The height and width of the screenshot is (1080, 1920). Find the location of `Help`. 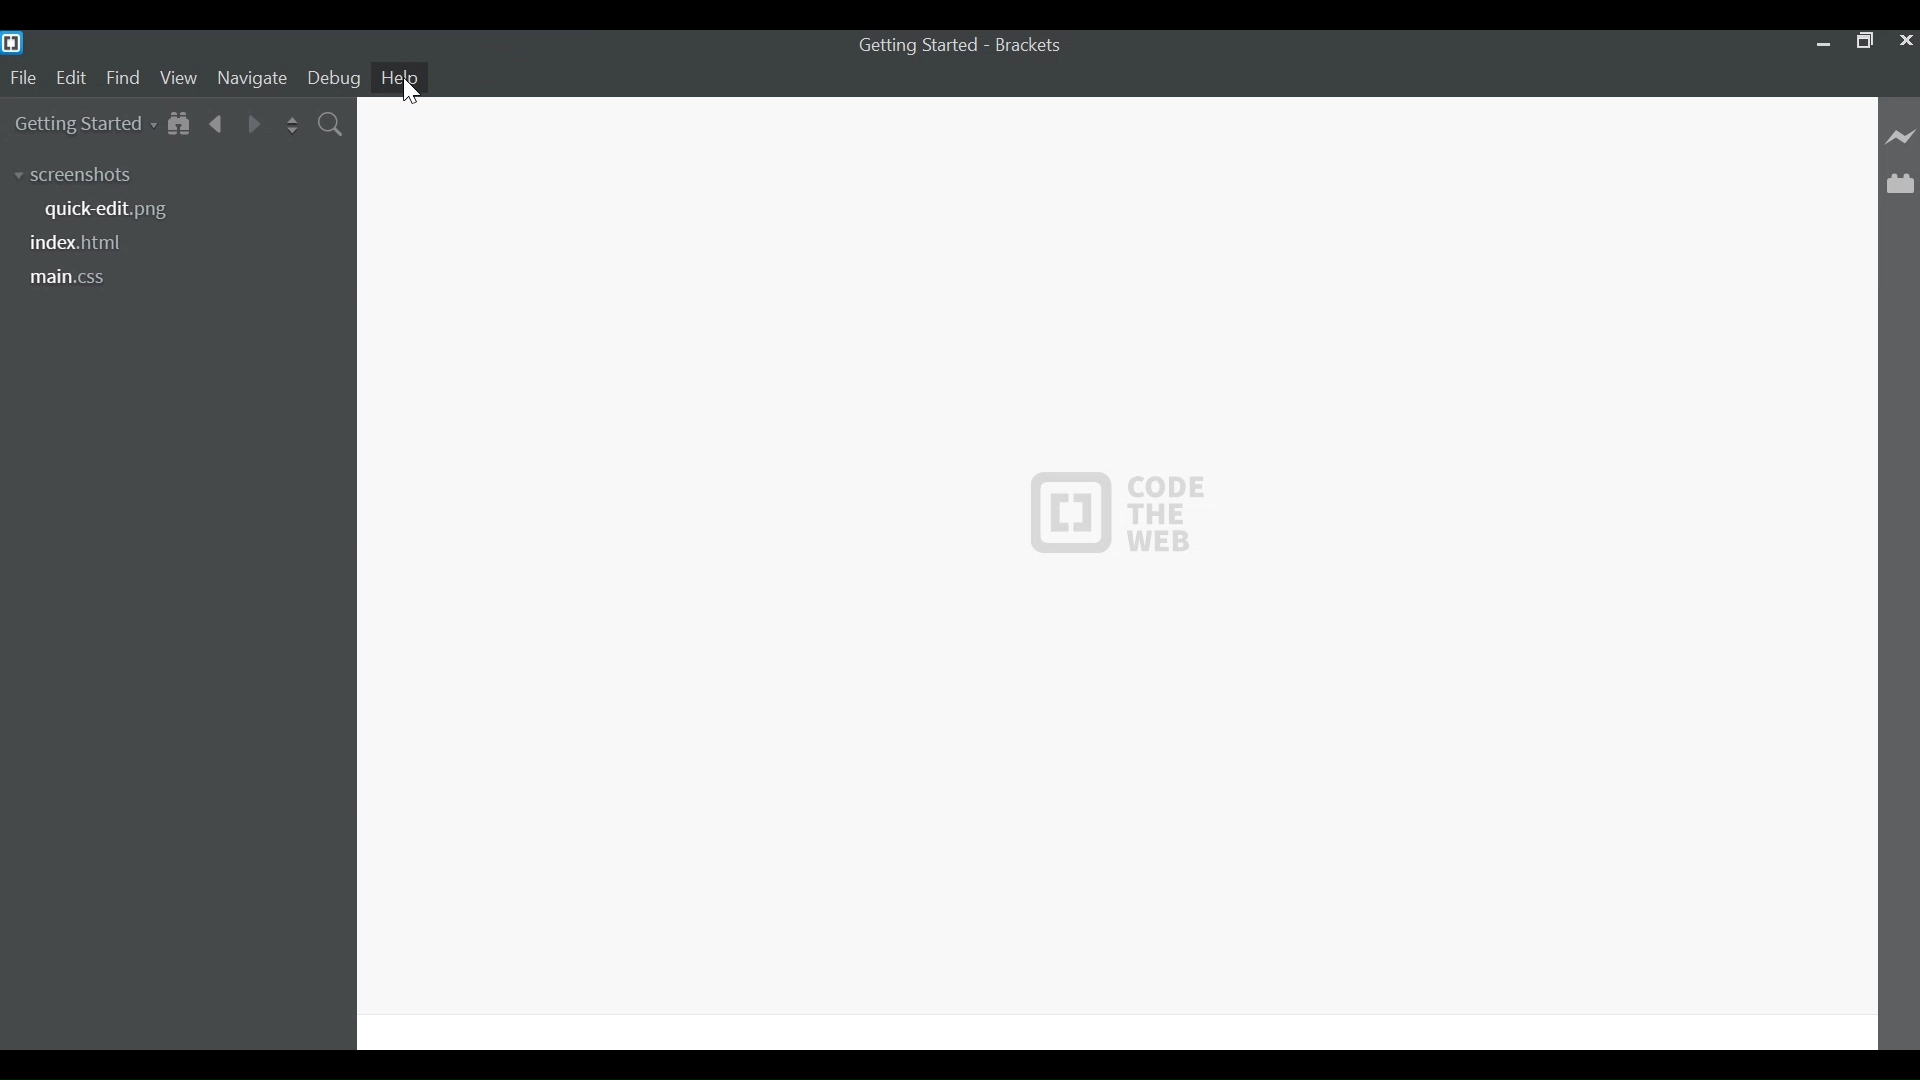

Help is located at coordinates (402, 77).